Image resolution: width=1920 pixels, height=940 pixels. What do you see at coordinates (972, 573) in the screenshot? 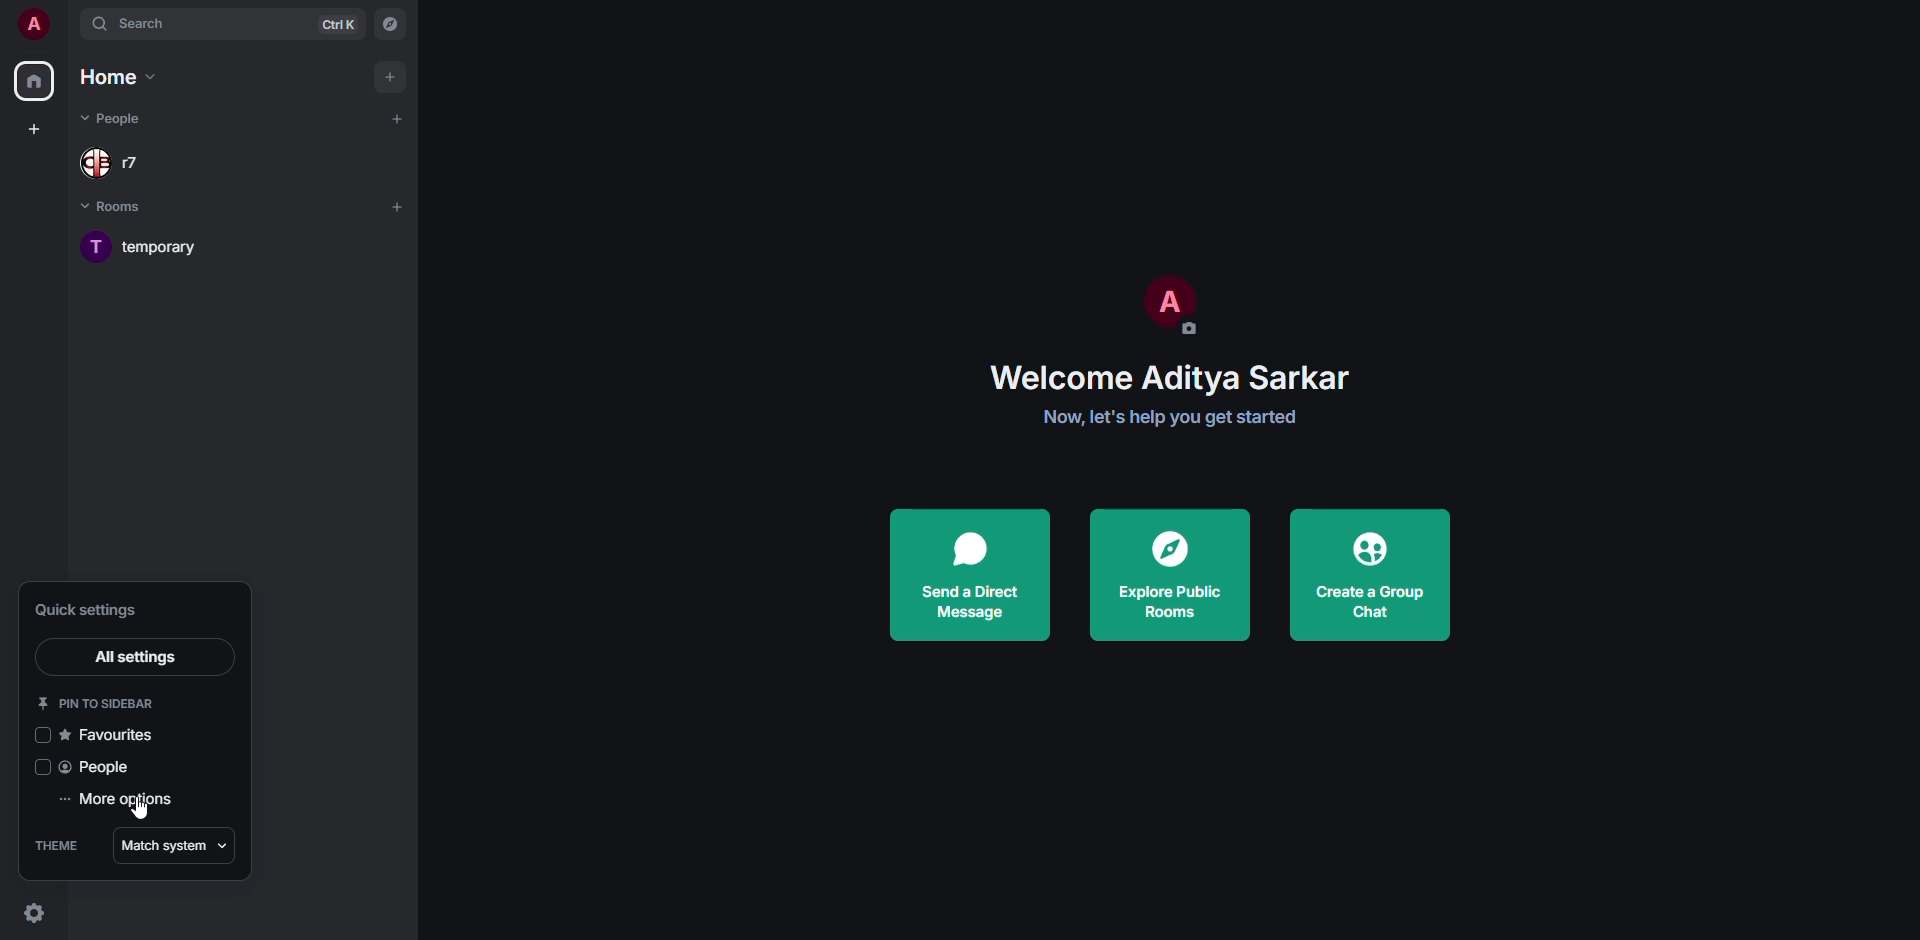
I see `send a direct message` at bounding box center [972, 573].